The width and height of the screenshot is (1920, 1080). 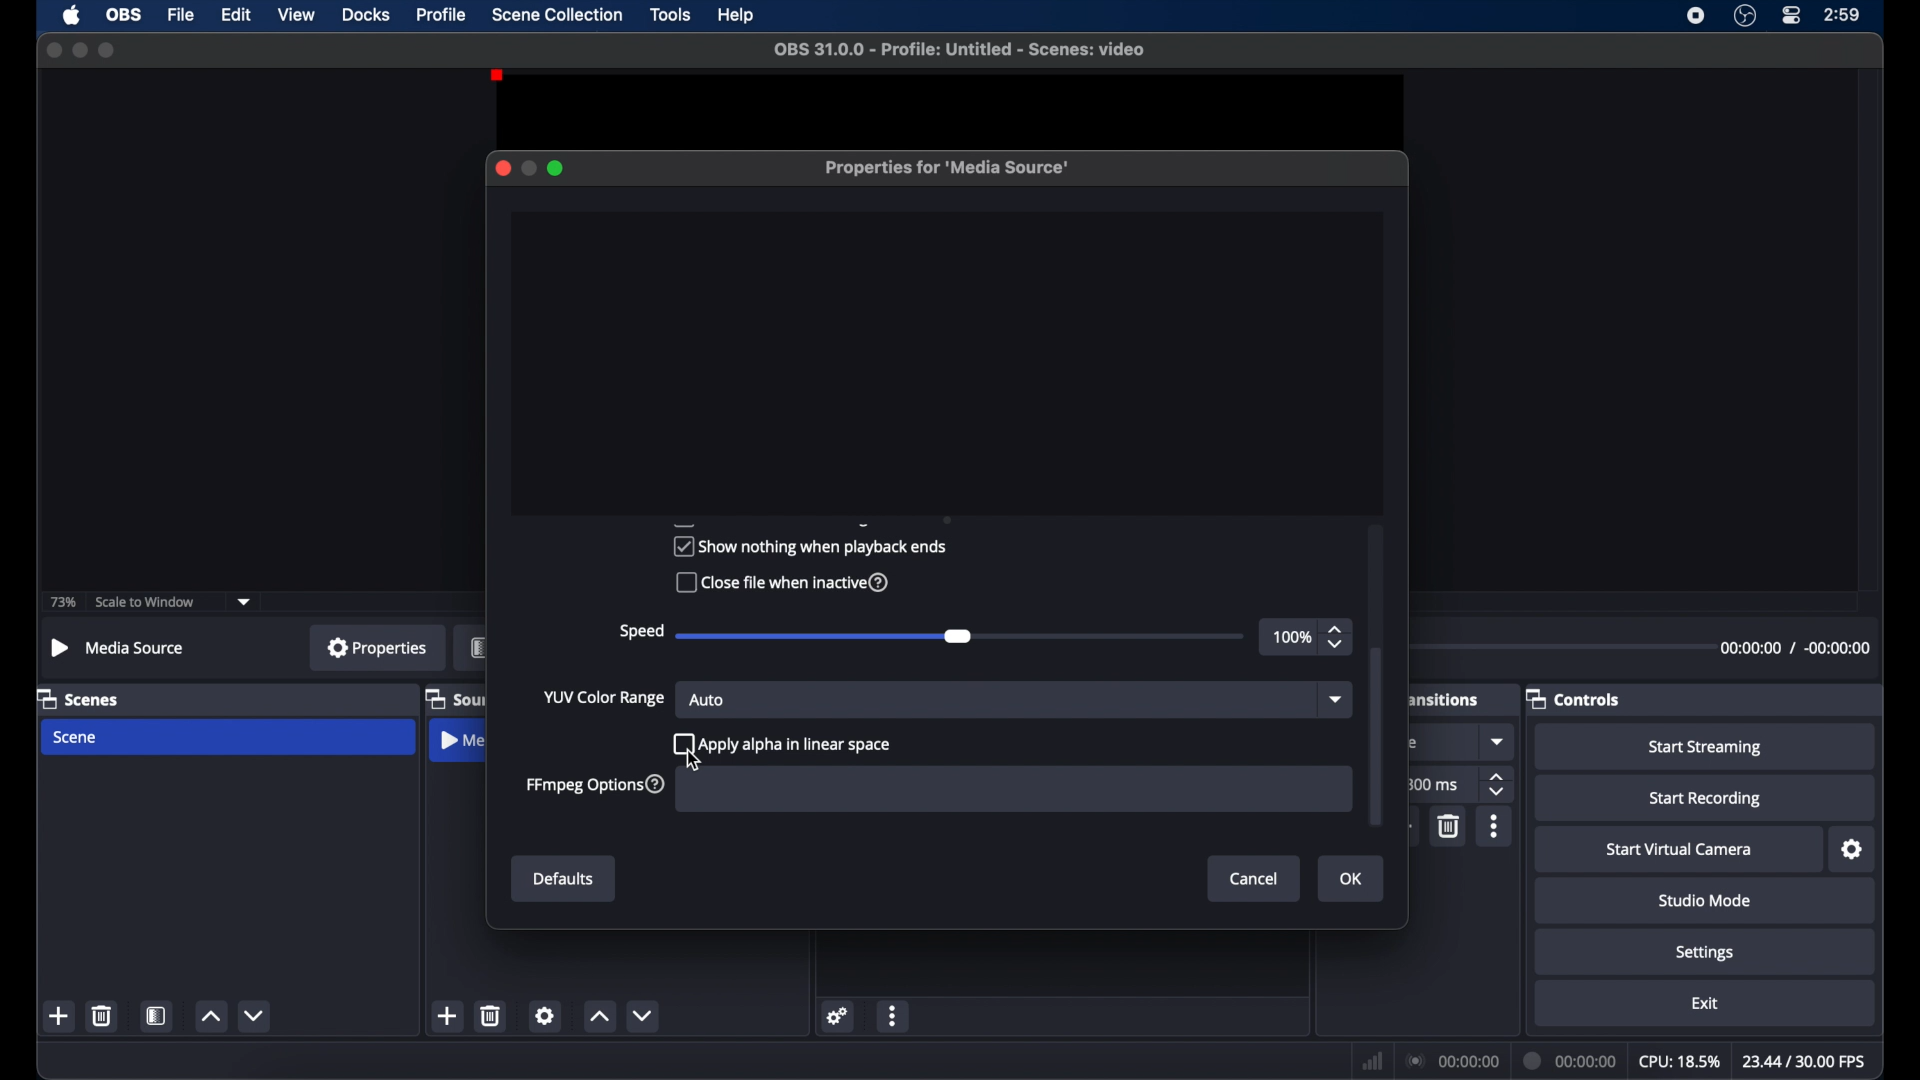 What do you see at coordinates (642, 1017) in the screenshot?
I see `decrement` at bounding box center [642, 1017].